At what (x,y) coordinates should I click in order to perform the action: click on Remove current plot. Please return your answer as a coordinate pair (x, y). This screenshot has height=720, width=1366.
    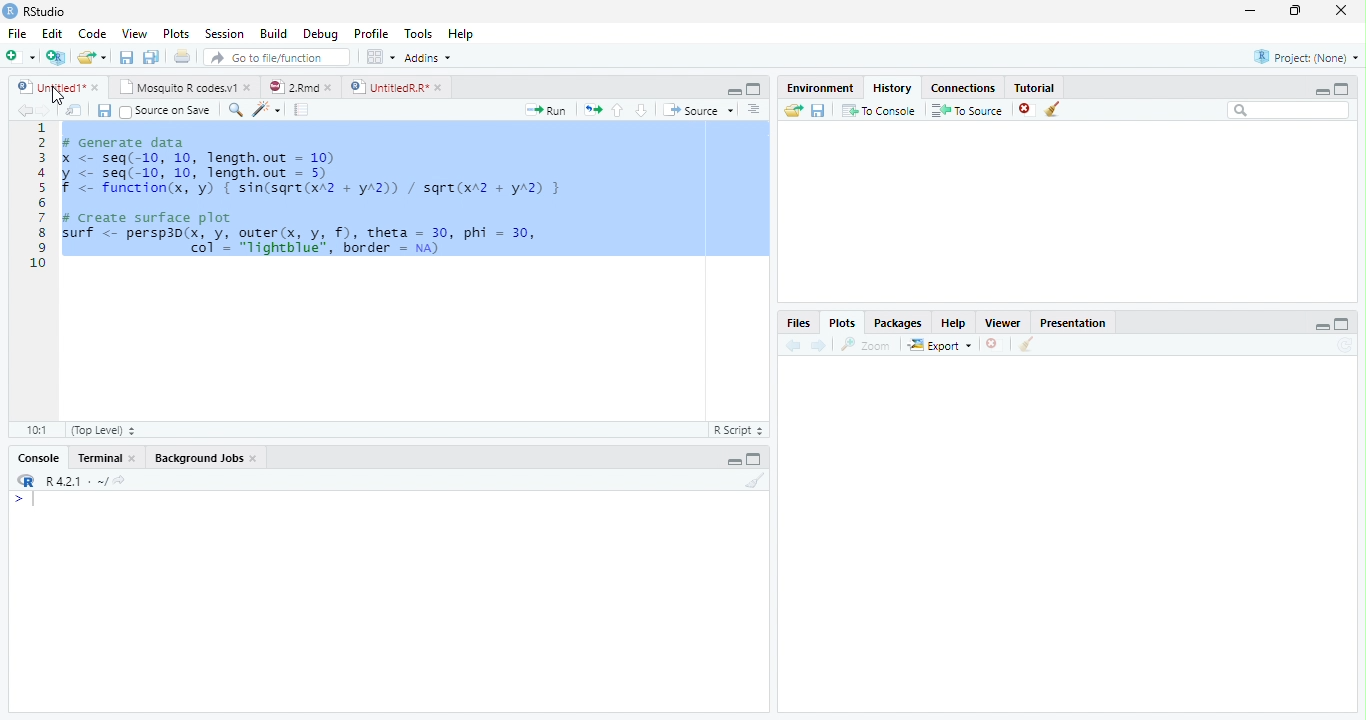
    Looking at the image, I should click on (996, 344).